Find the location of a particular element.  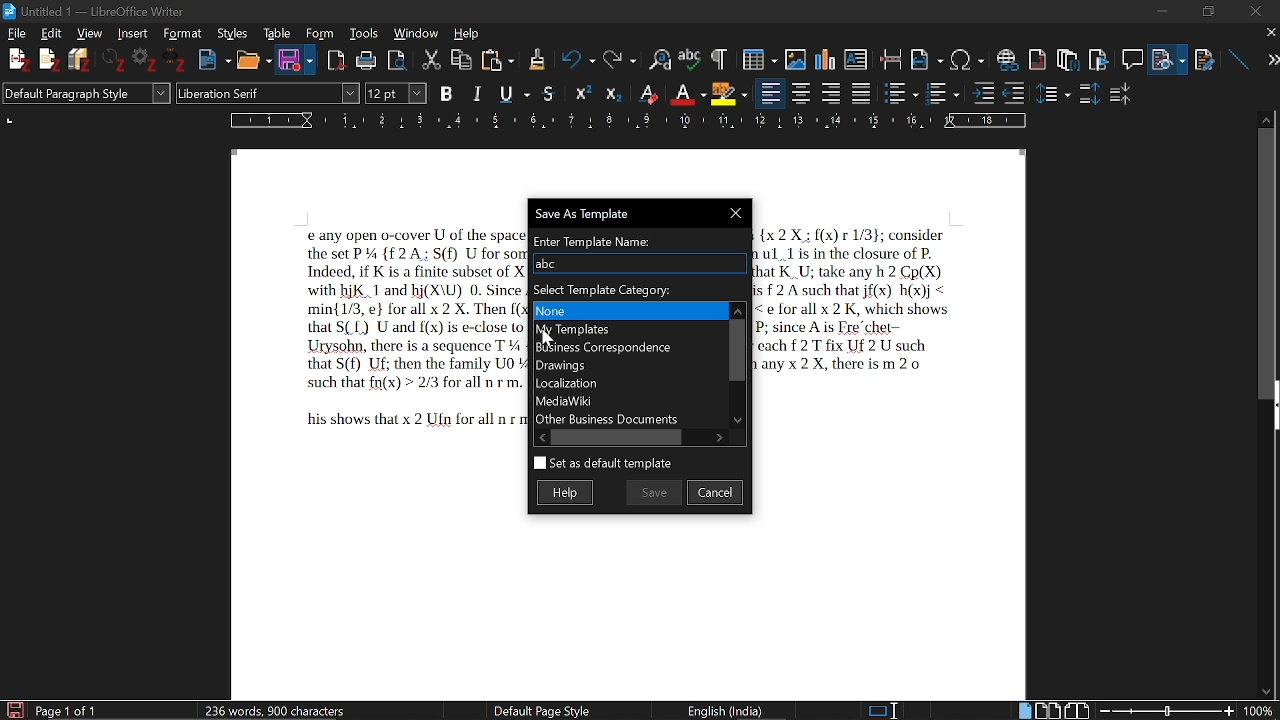

Insert Image is located at coordinates (788, 56).